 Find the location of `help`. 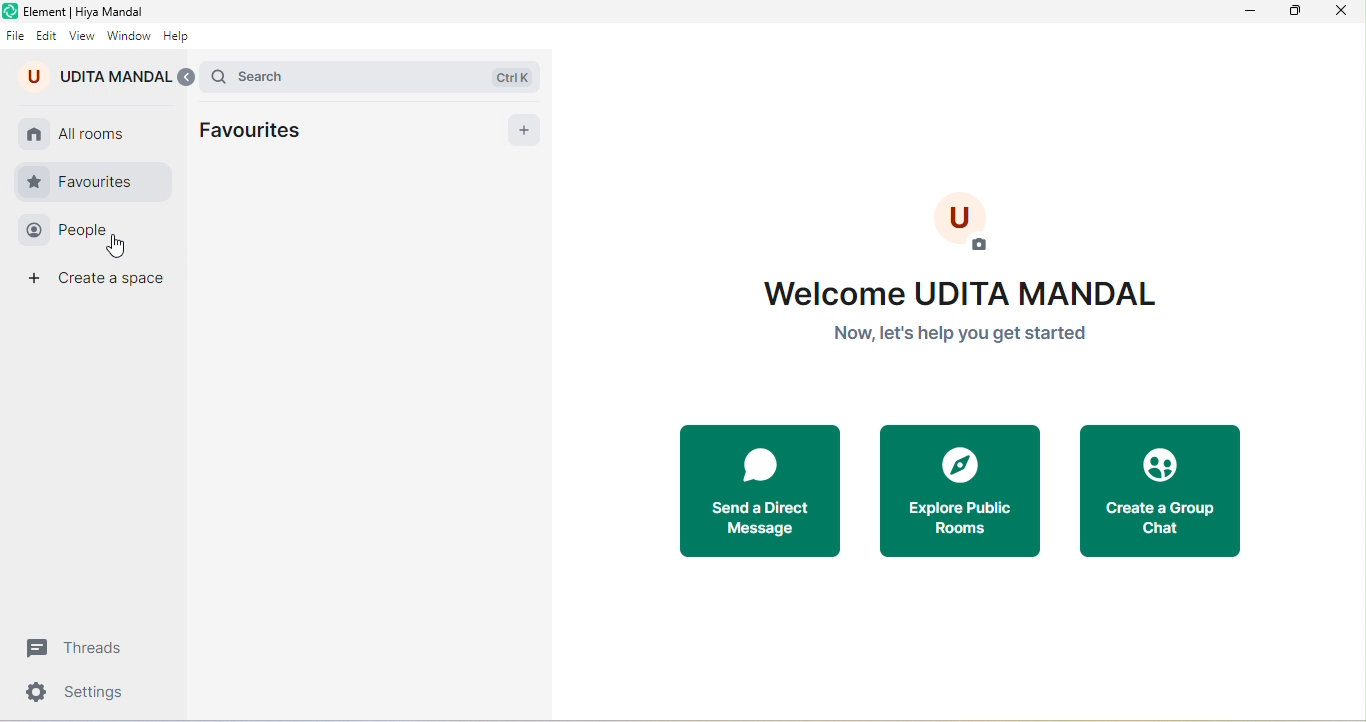

help is located at coordinates (184, 35).